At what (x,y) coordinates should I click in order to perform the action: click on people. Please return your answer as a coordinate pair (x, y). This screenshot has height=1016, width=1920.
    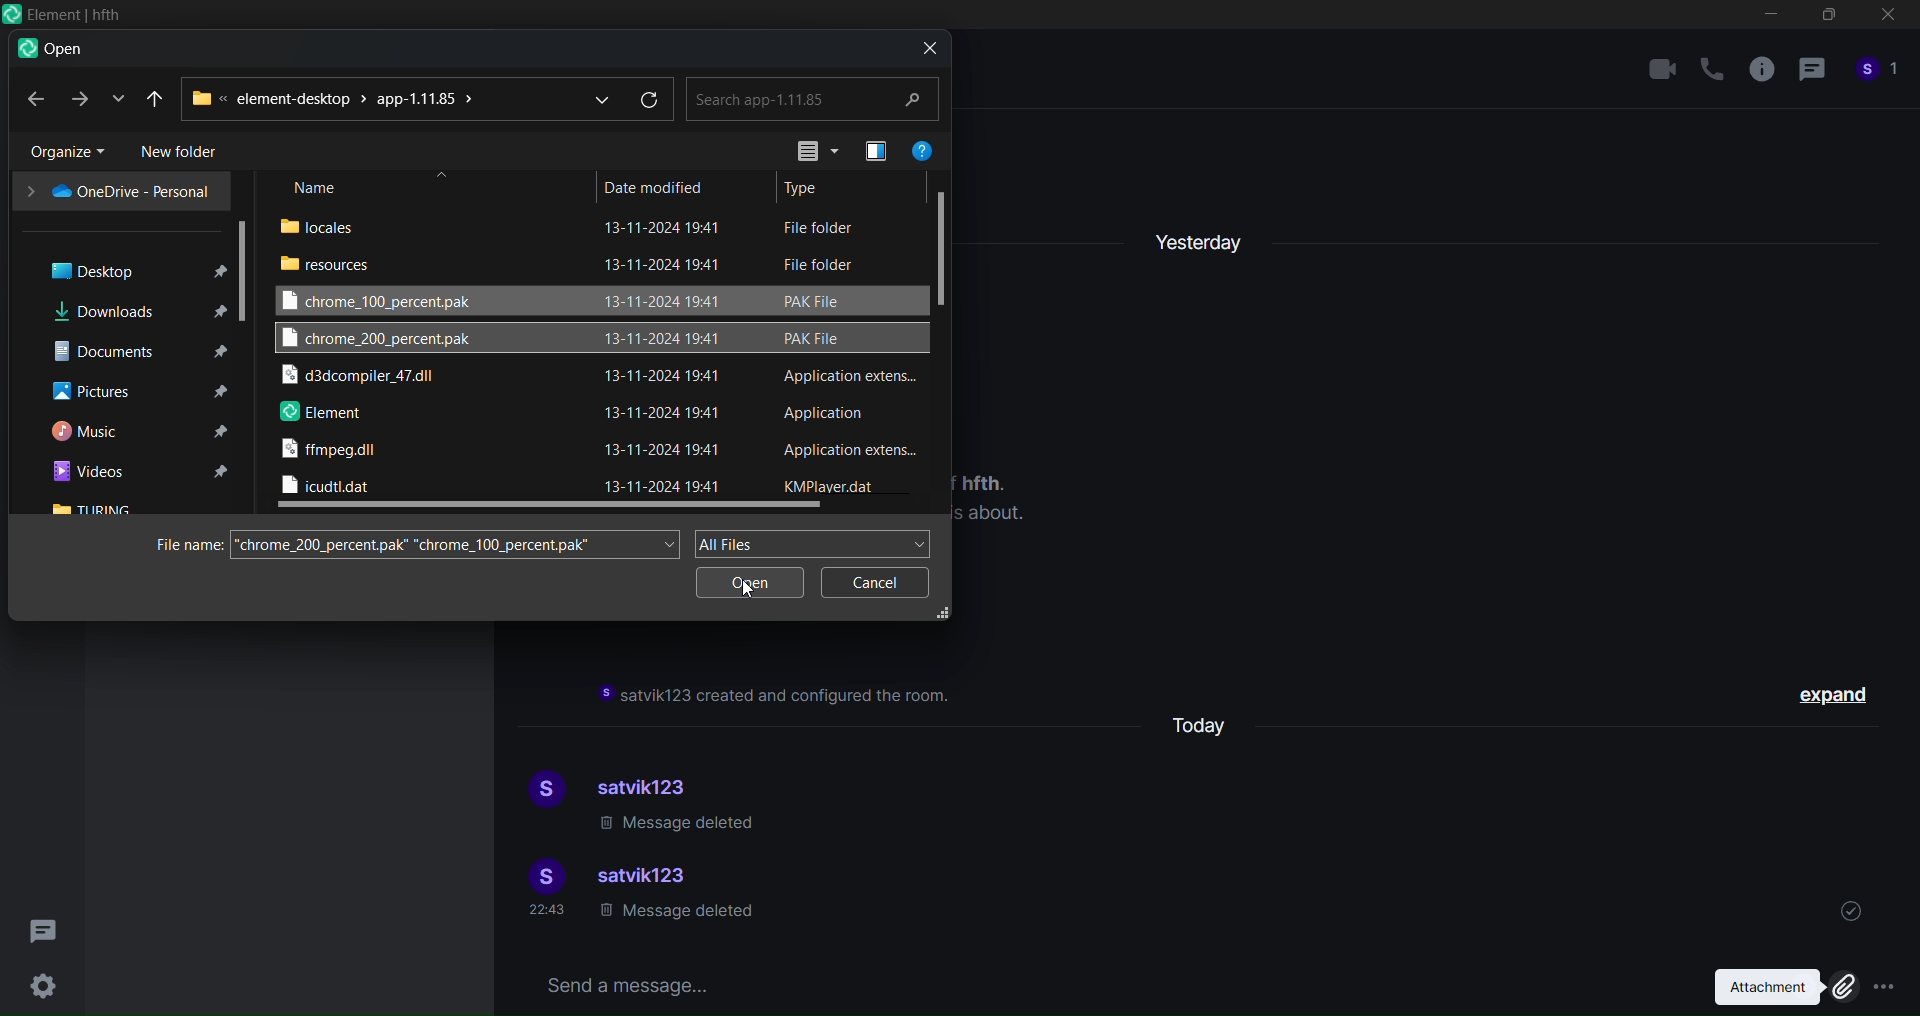
    Looking at the image, I should click on (1878, 75).